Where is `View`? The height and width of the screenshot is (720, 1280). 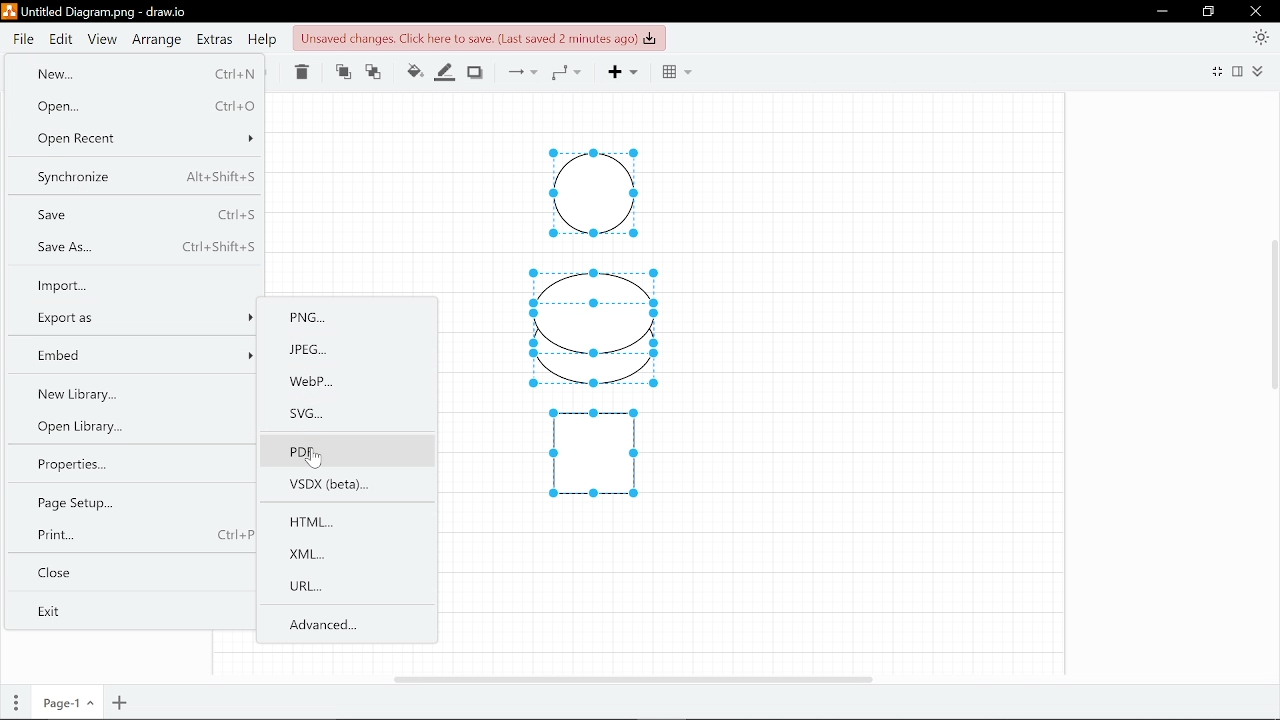 View is located at coordinates (101, 40).